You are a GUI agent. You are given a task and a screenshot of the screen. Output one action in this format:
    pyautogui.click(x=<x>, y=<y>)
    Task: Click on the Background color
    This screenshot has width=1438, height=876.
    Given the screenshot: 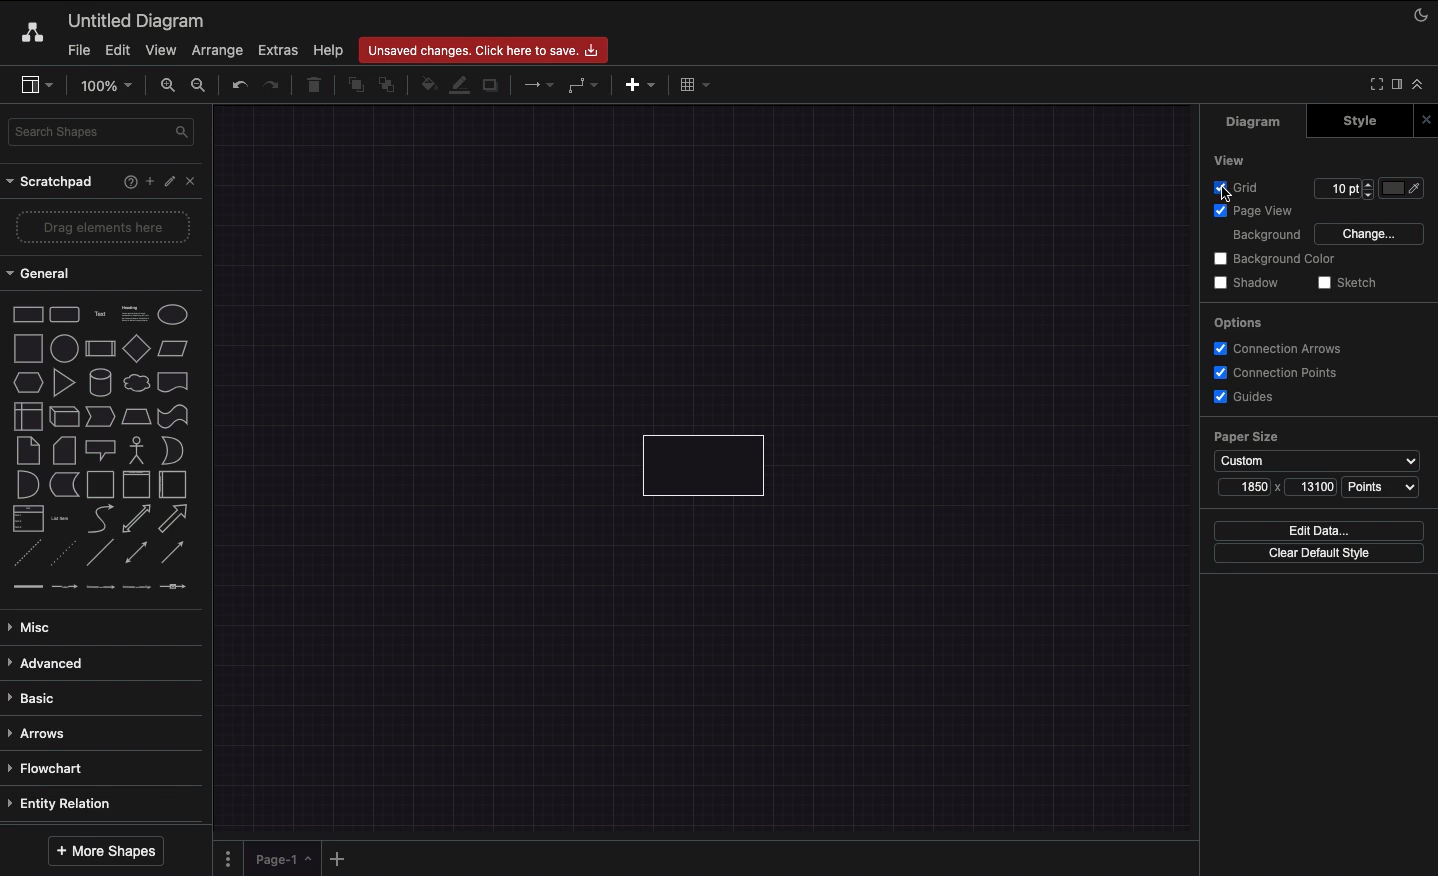 What is the action you would take?
    pyautogui.click(x=1277, y=259)
    